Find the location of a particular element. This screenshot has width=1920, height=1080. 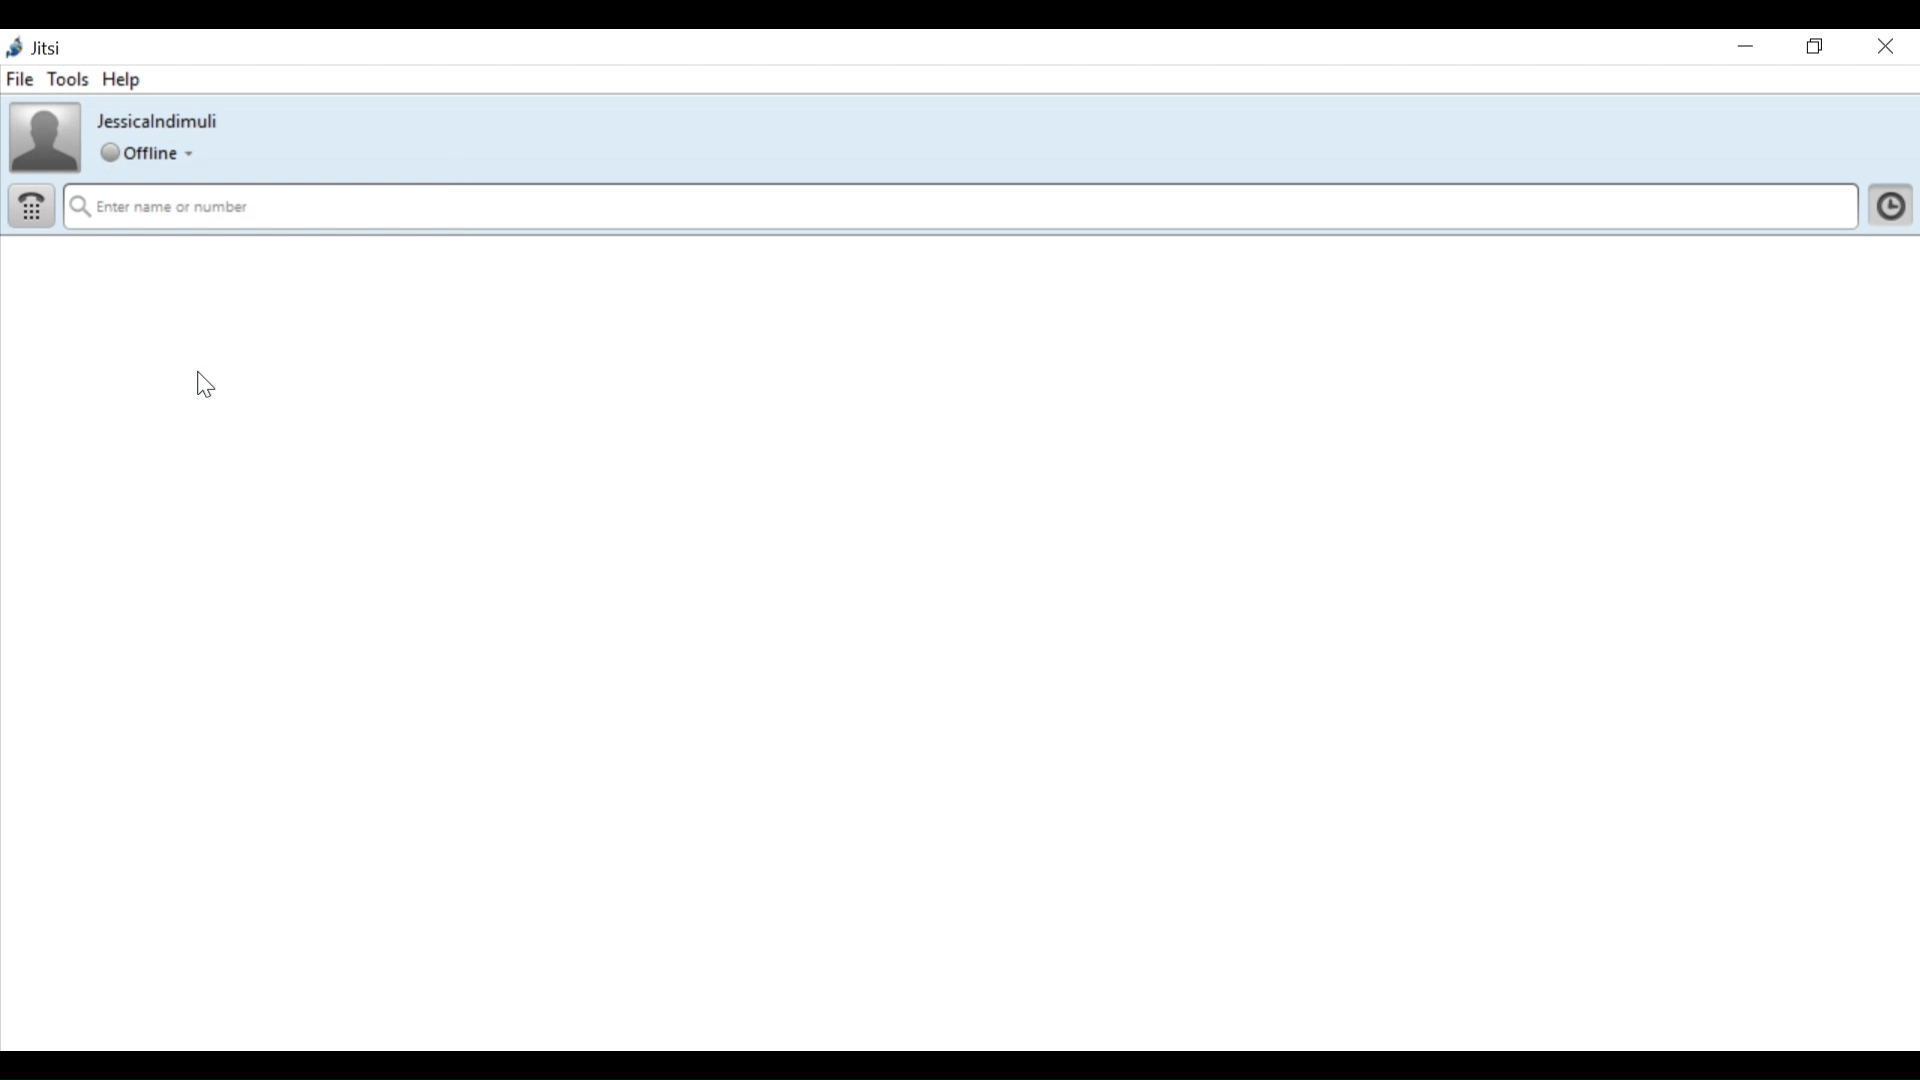

Enter name or number is located at coordinates (963, 205).